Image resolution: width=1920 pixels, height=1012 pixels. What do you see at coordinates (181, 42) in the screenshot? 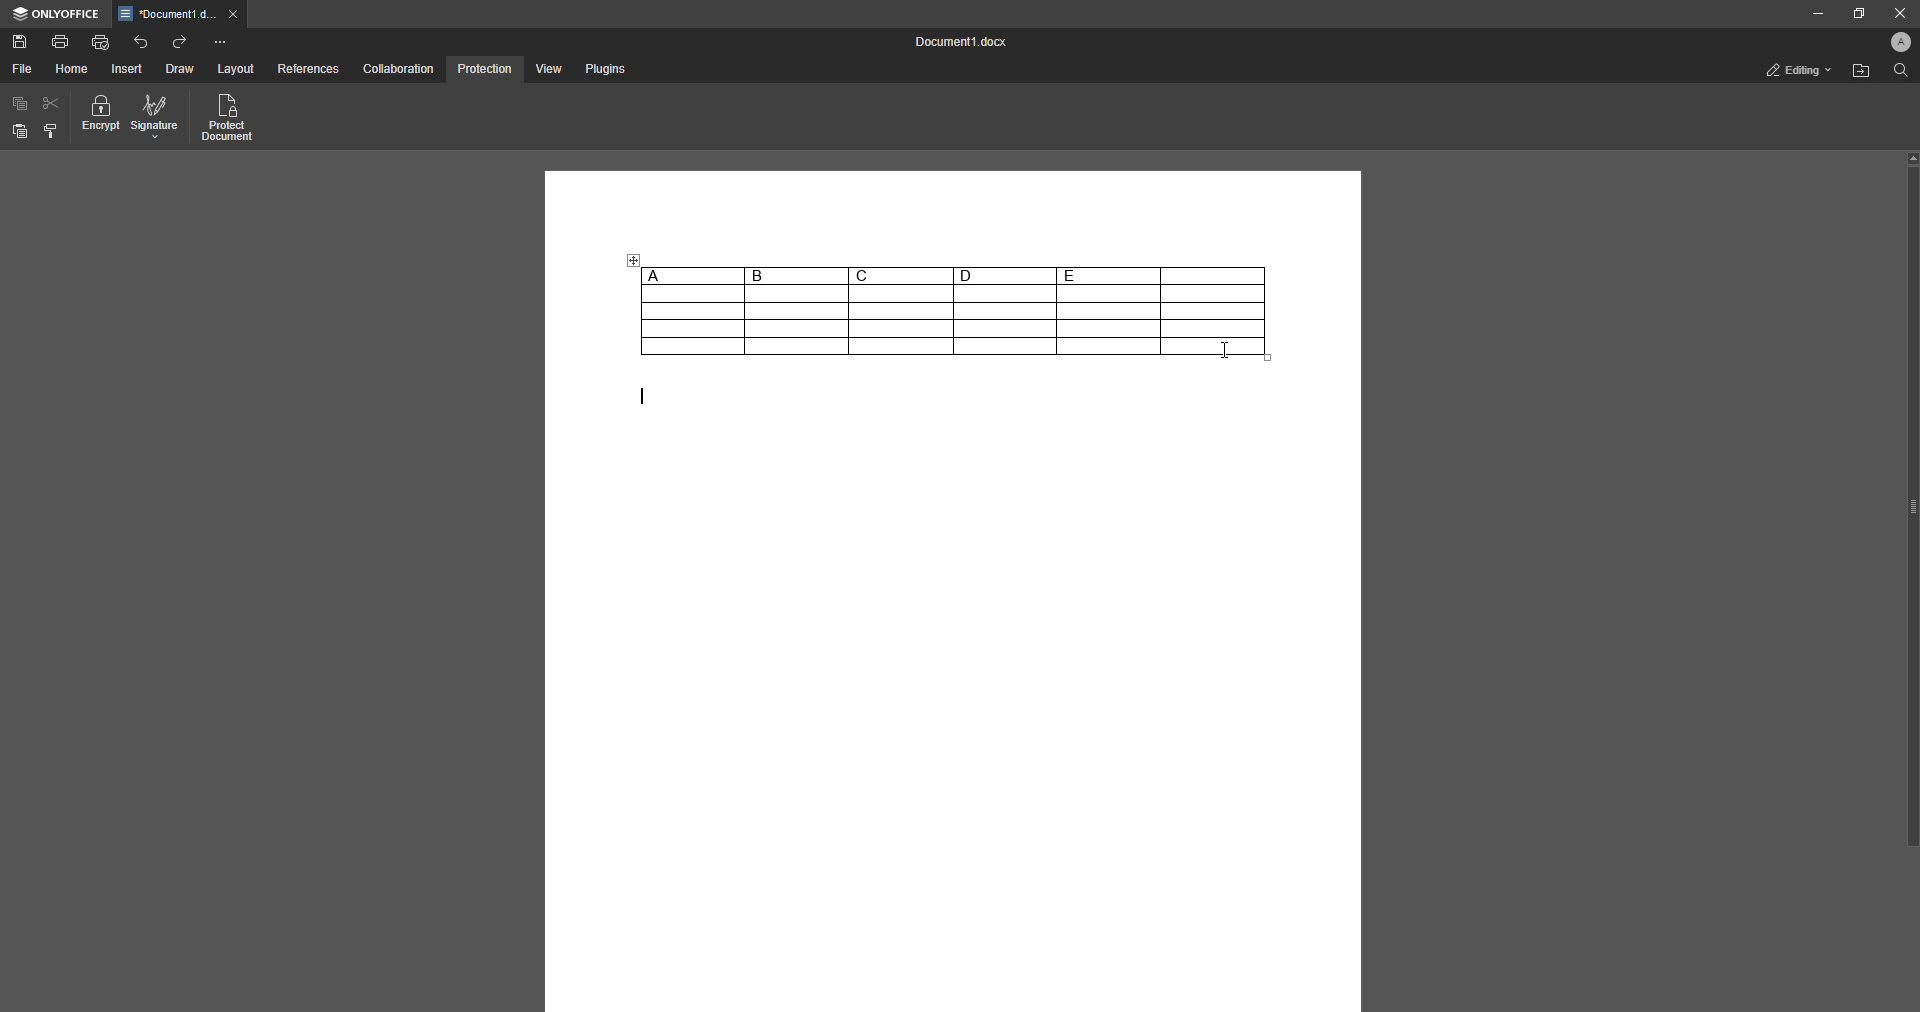
I see `Redo` at bounding box center [181, 42].